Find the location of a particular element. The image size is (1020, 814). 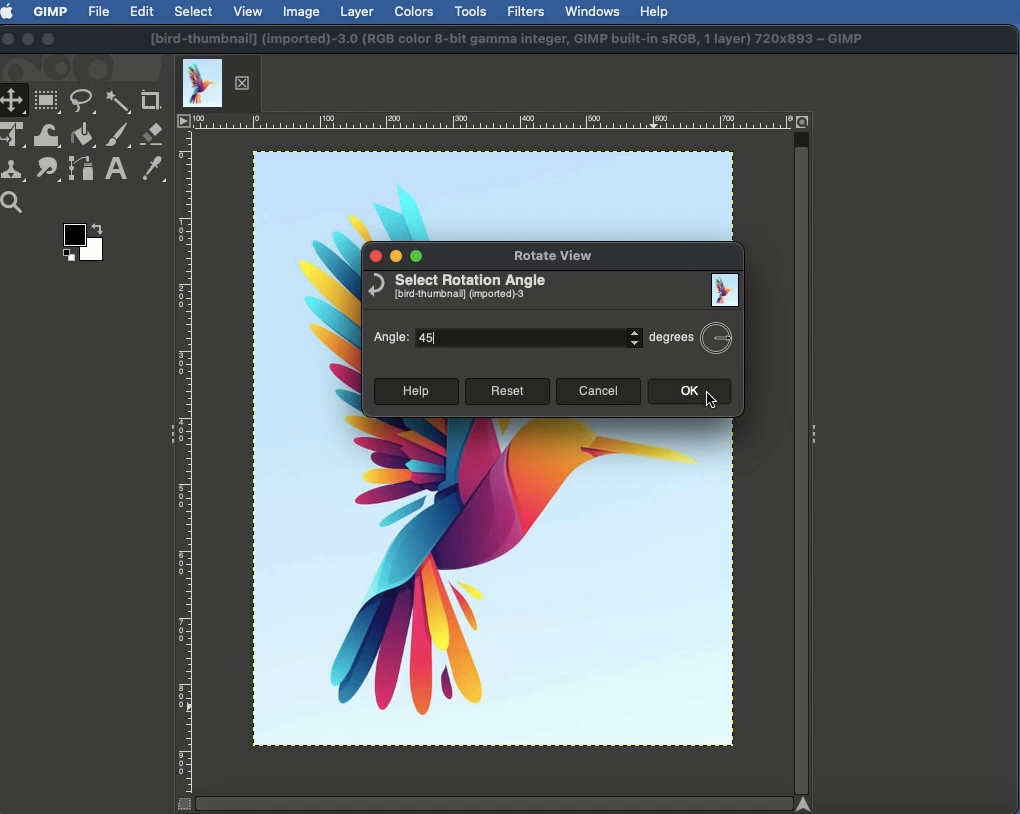

Eraser is located at coordinates (153, 135).